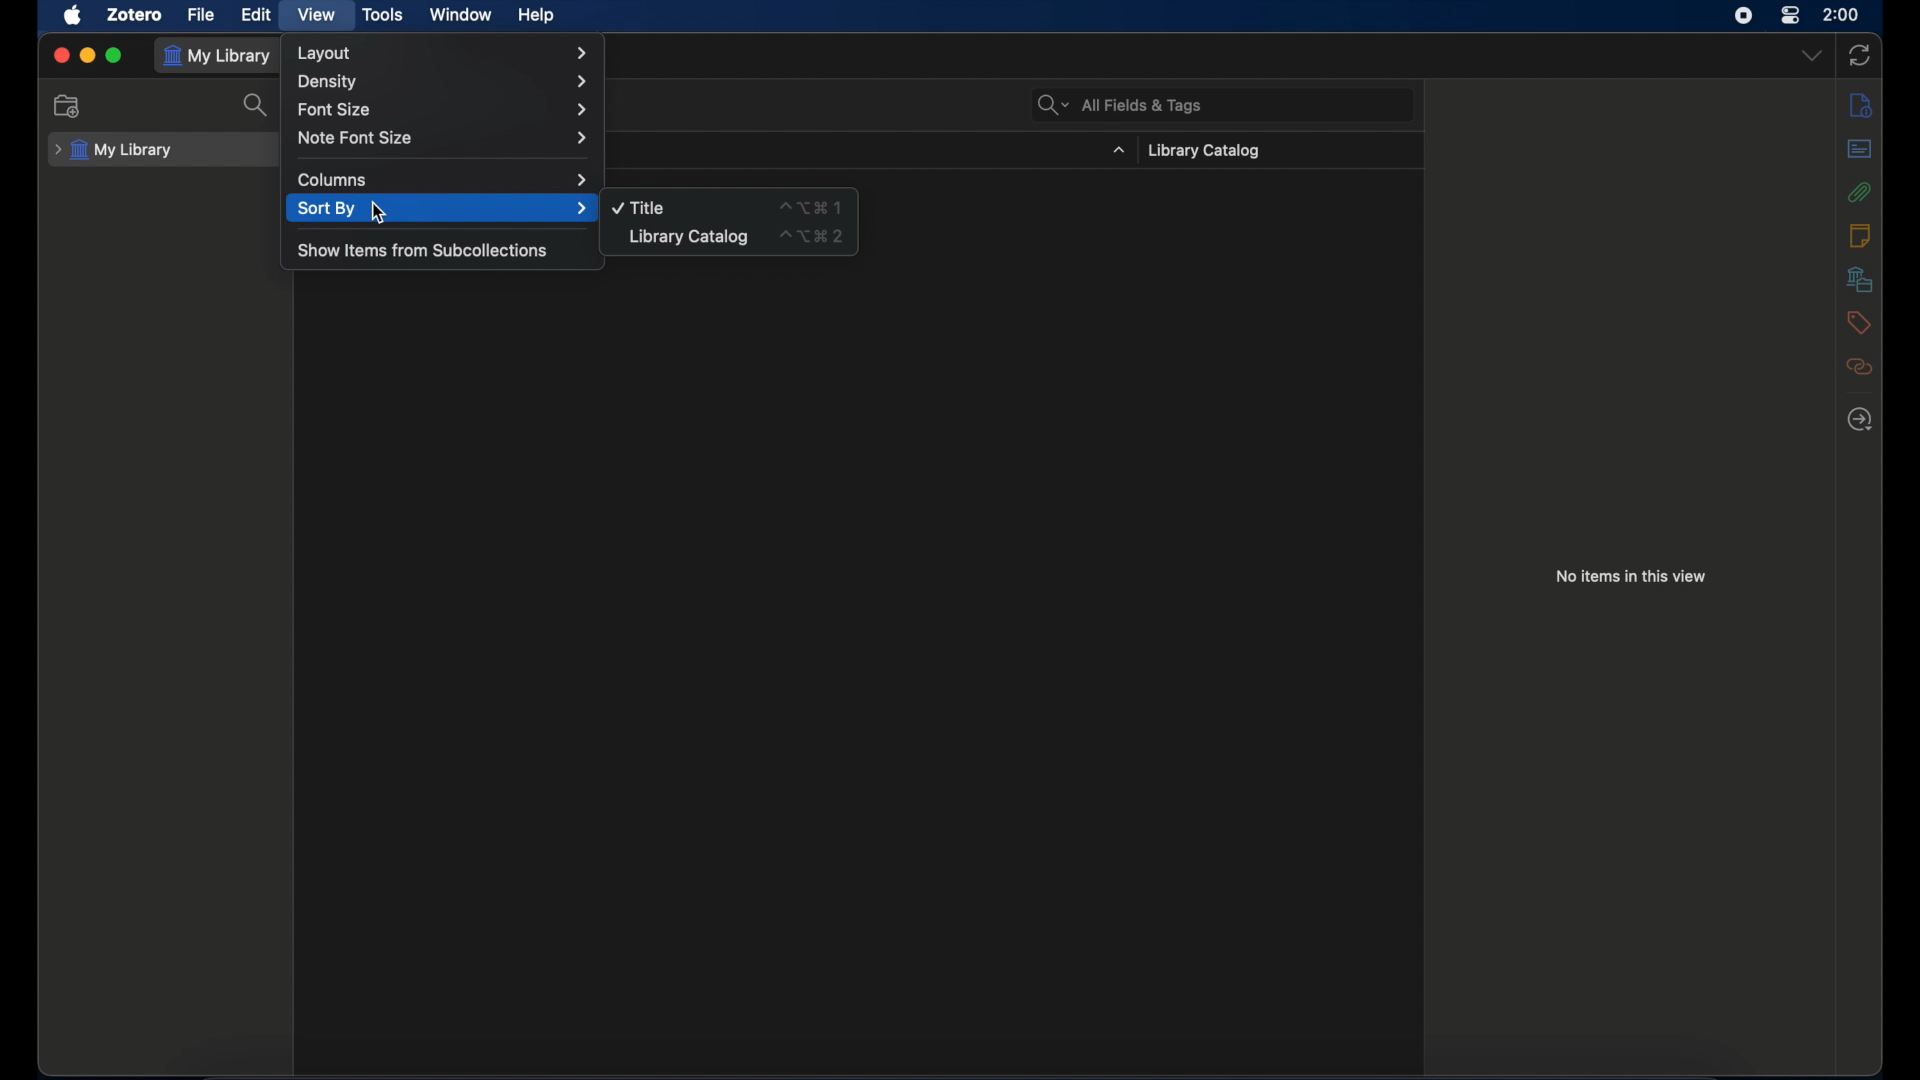 This screenshot has height=1080, width=1920. I want to click on no items in this view, so click(1631, 576).